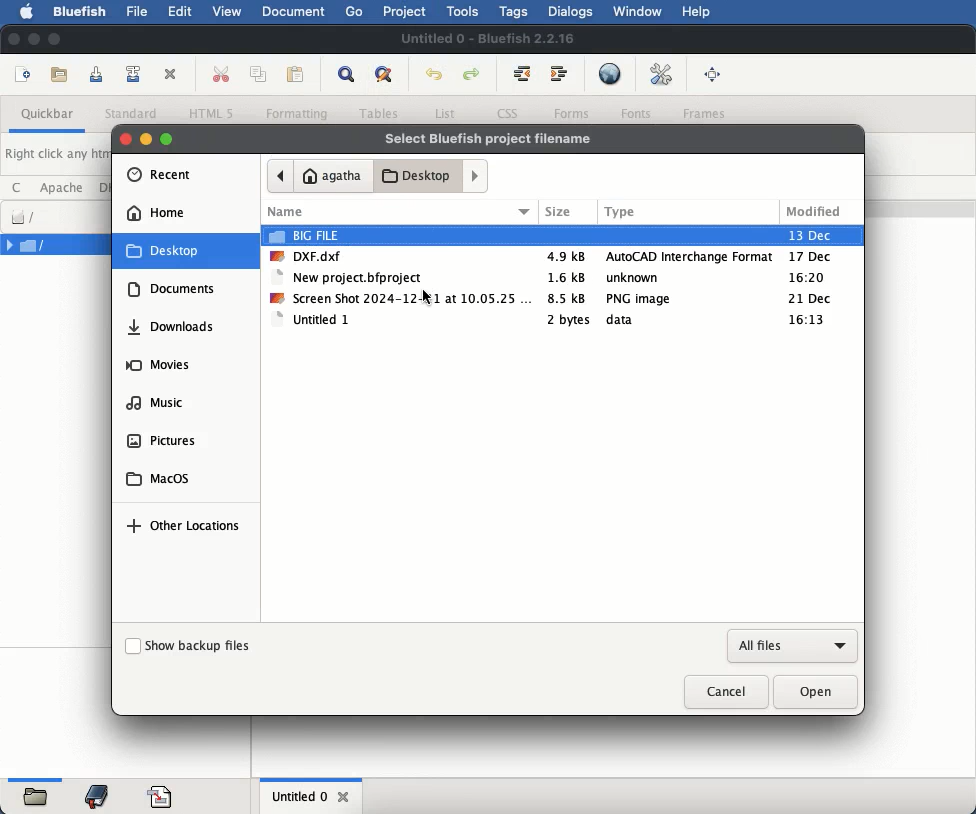 This screenshot has width=976, height=814. What do you see at coordinates (160, 794) in the screenshot?
I see `code` at bounding box center [160, 794].